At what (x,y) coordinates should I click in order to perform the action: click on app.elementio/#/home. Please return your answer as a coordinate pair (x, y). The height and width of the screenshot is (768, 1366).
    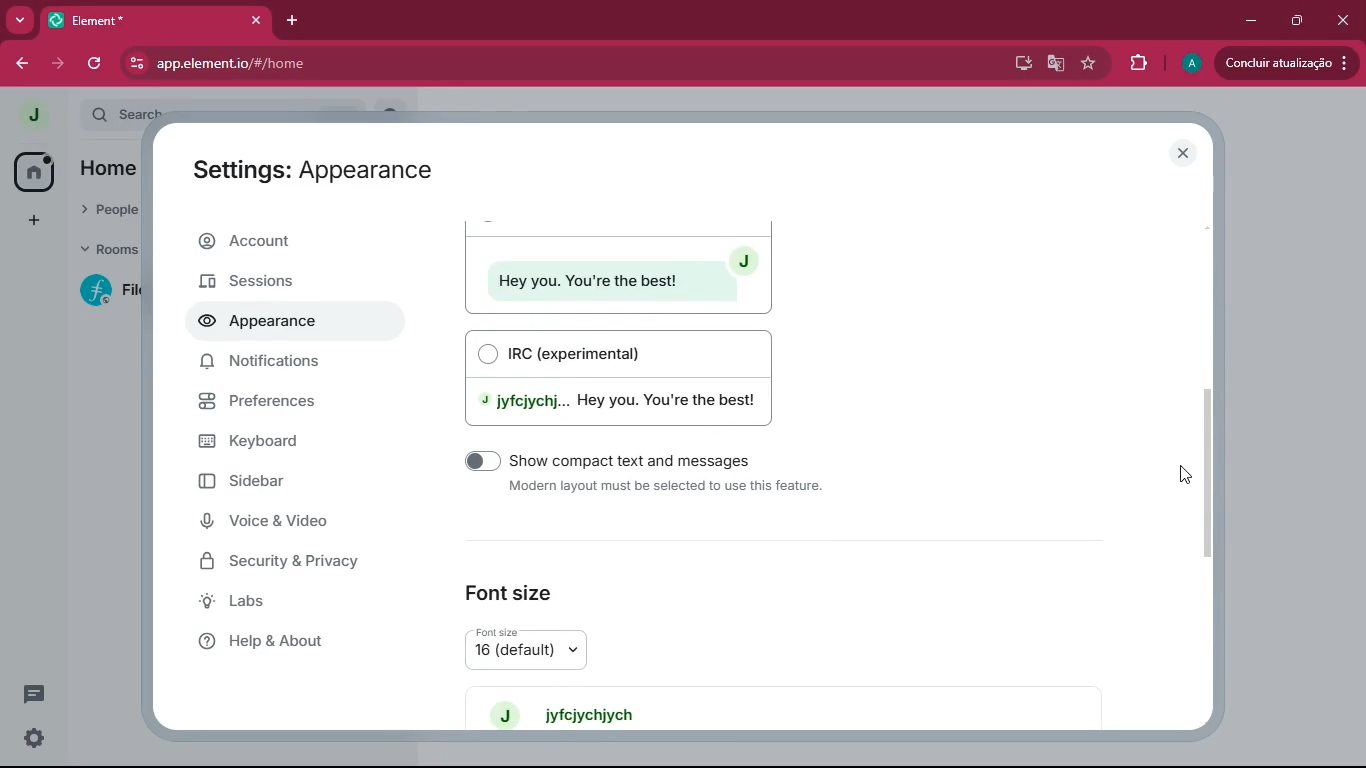
    Looking at the image, I should click on (451, 64).